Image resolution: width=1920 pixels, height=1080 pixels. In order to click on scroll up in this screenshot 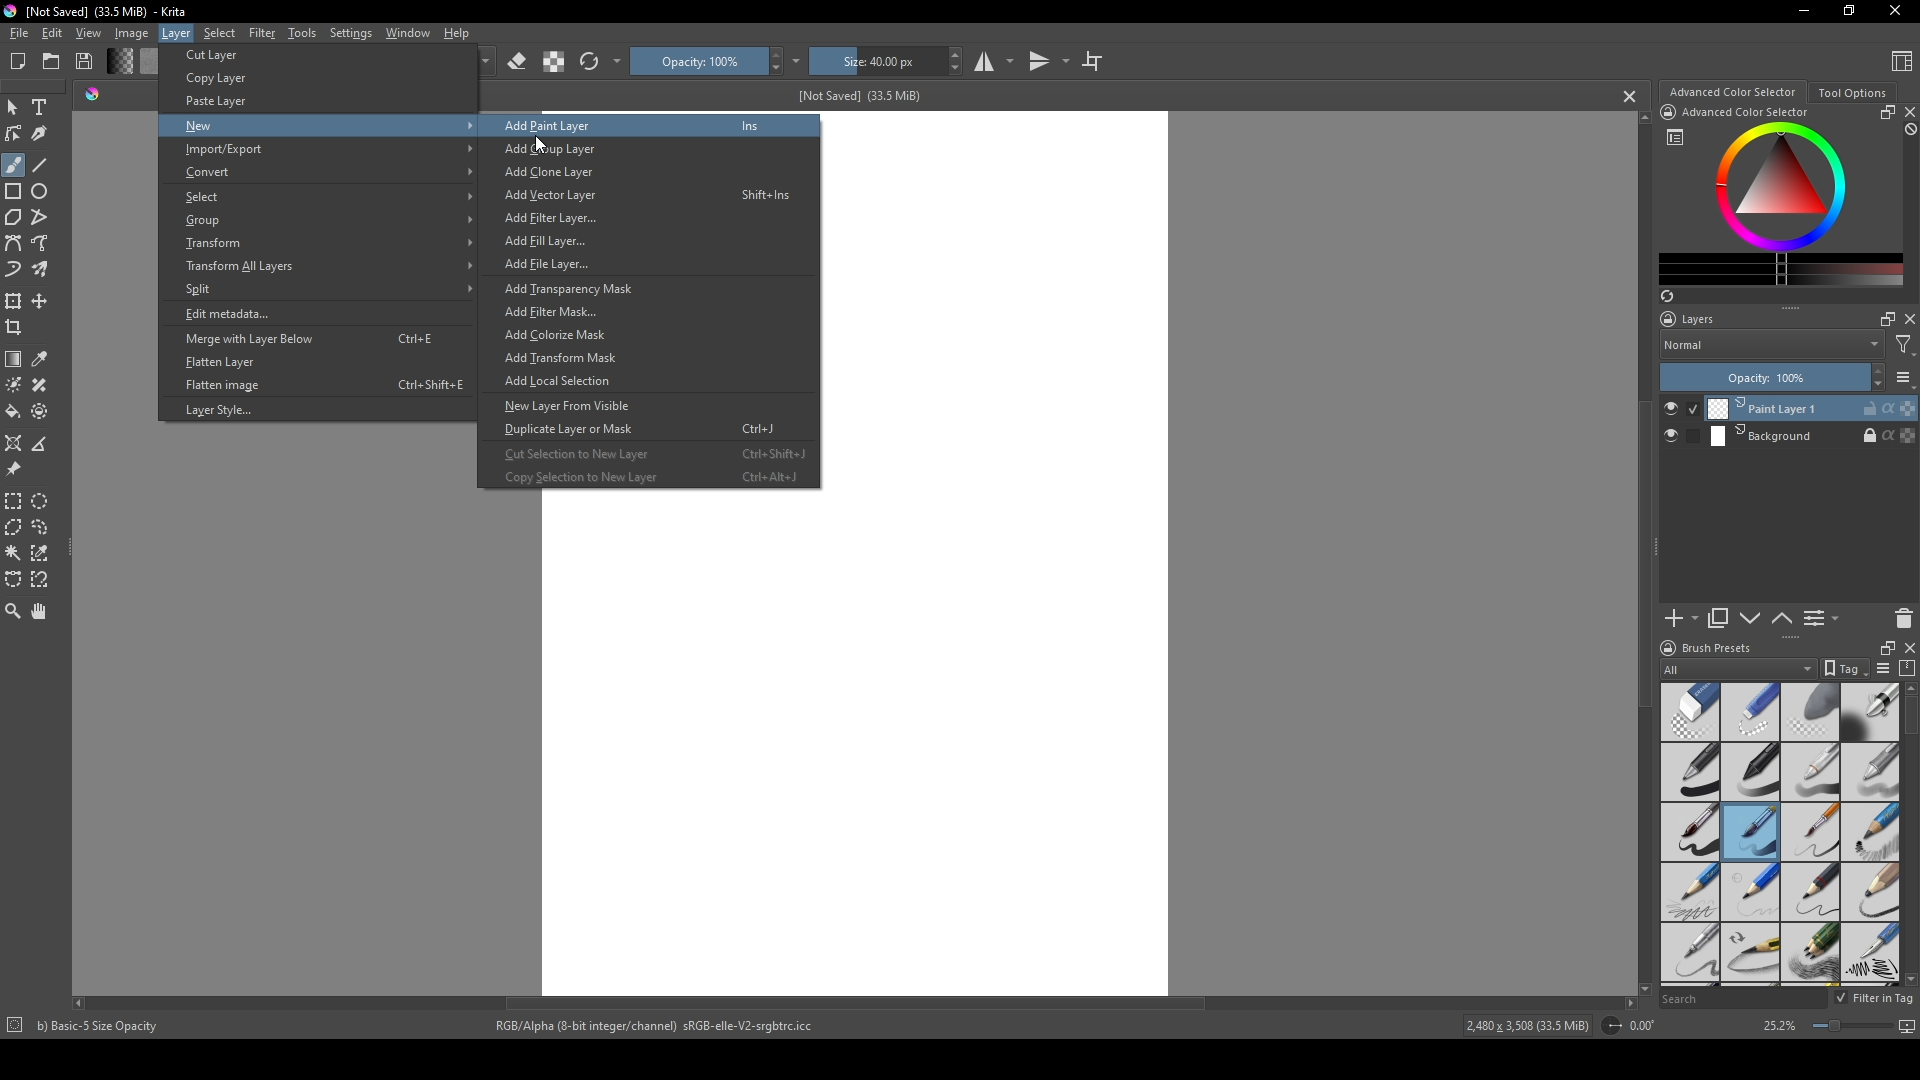, I will do `click(1640, 117)`.